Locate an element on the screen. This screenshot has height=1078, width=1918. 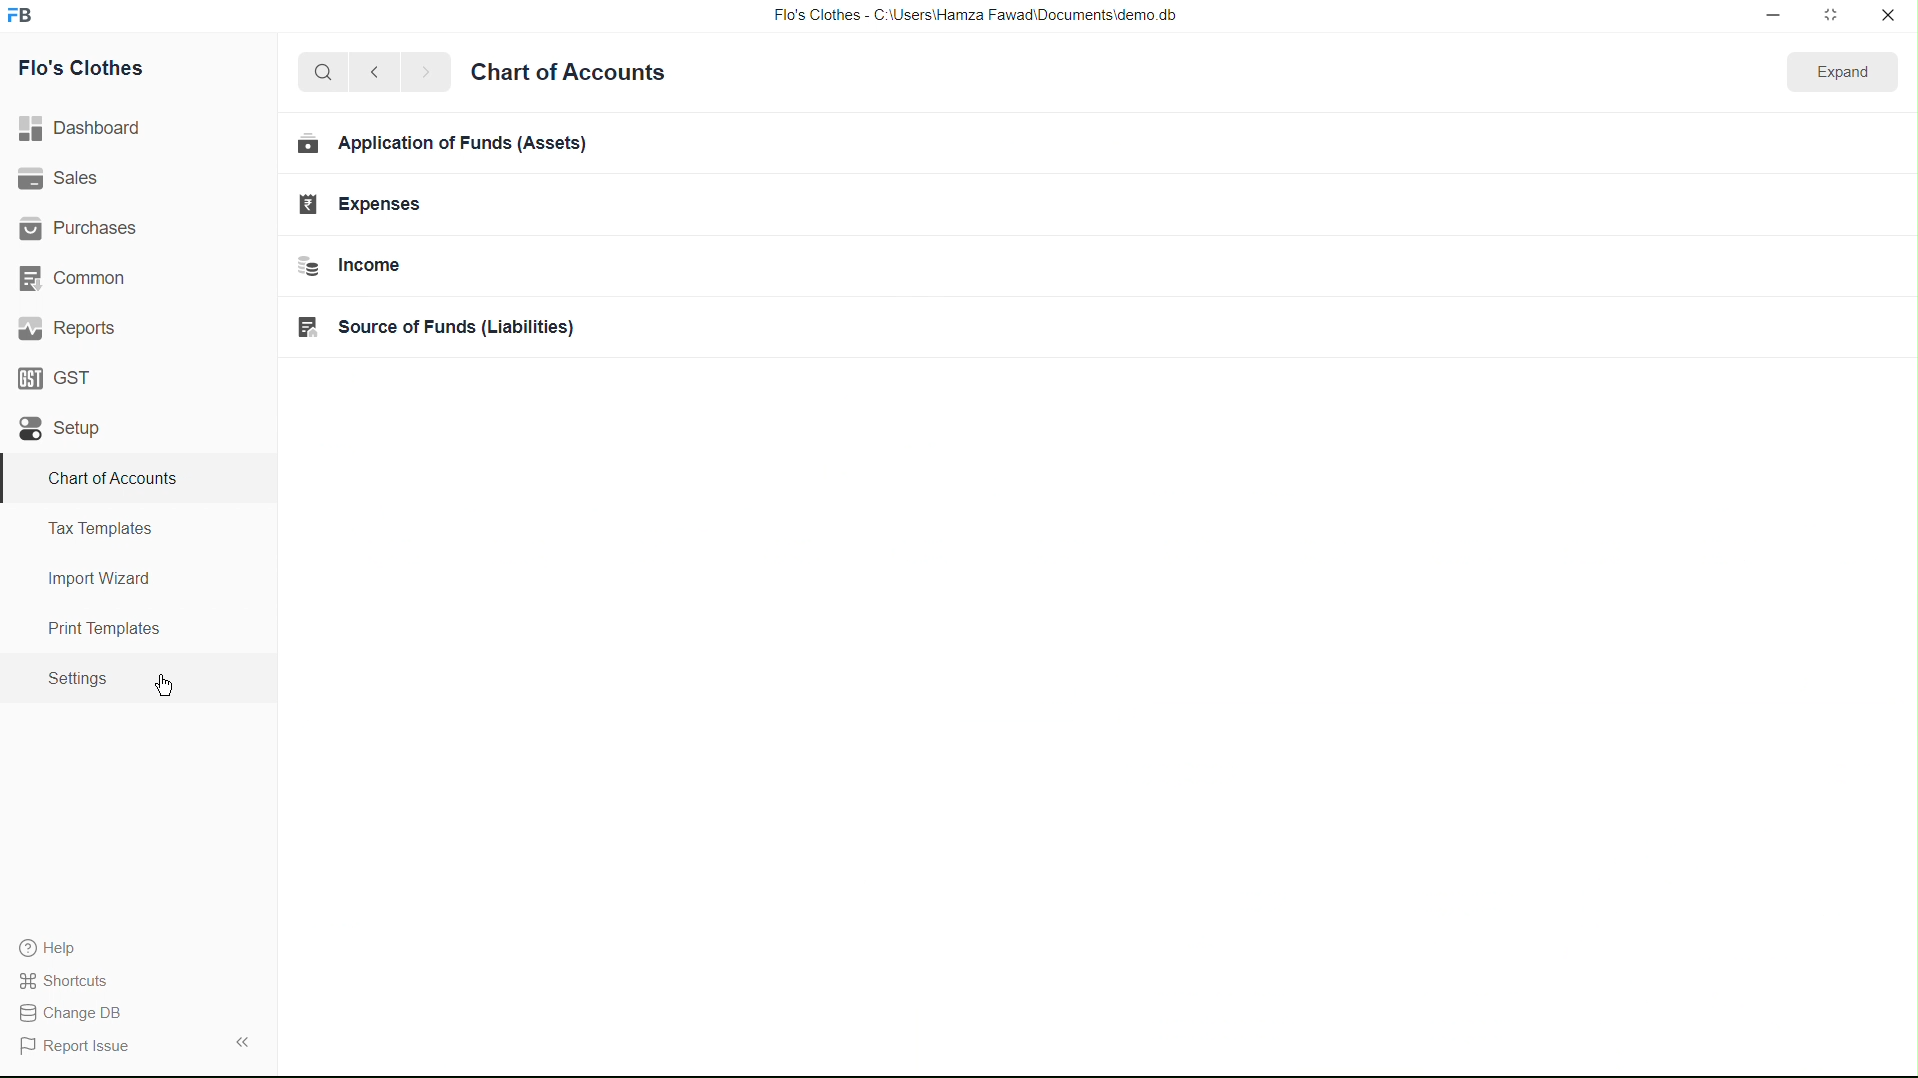
GST is located at coordinates (62, 373).